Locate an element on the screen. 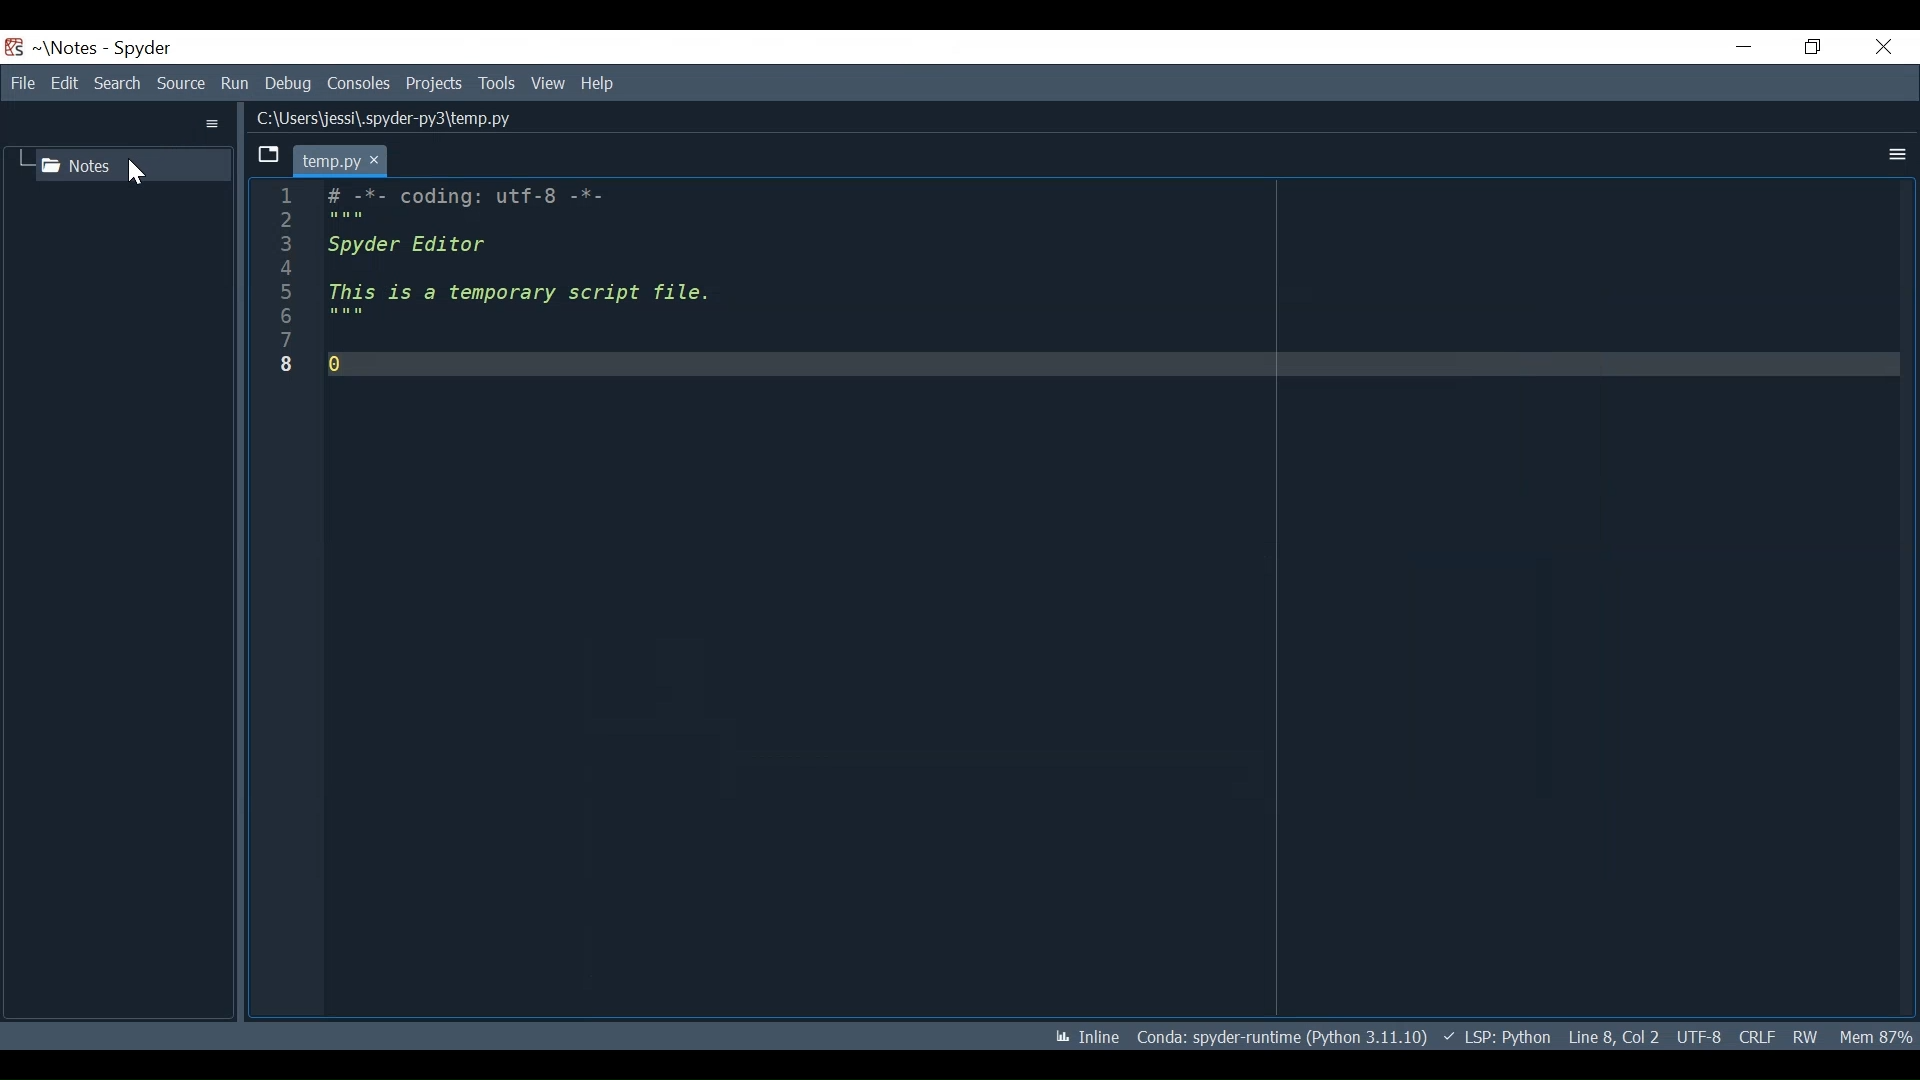  Projects is located at coordinates (434, 84).